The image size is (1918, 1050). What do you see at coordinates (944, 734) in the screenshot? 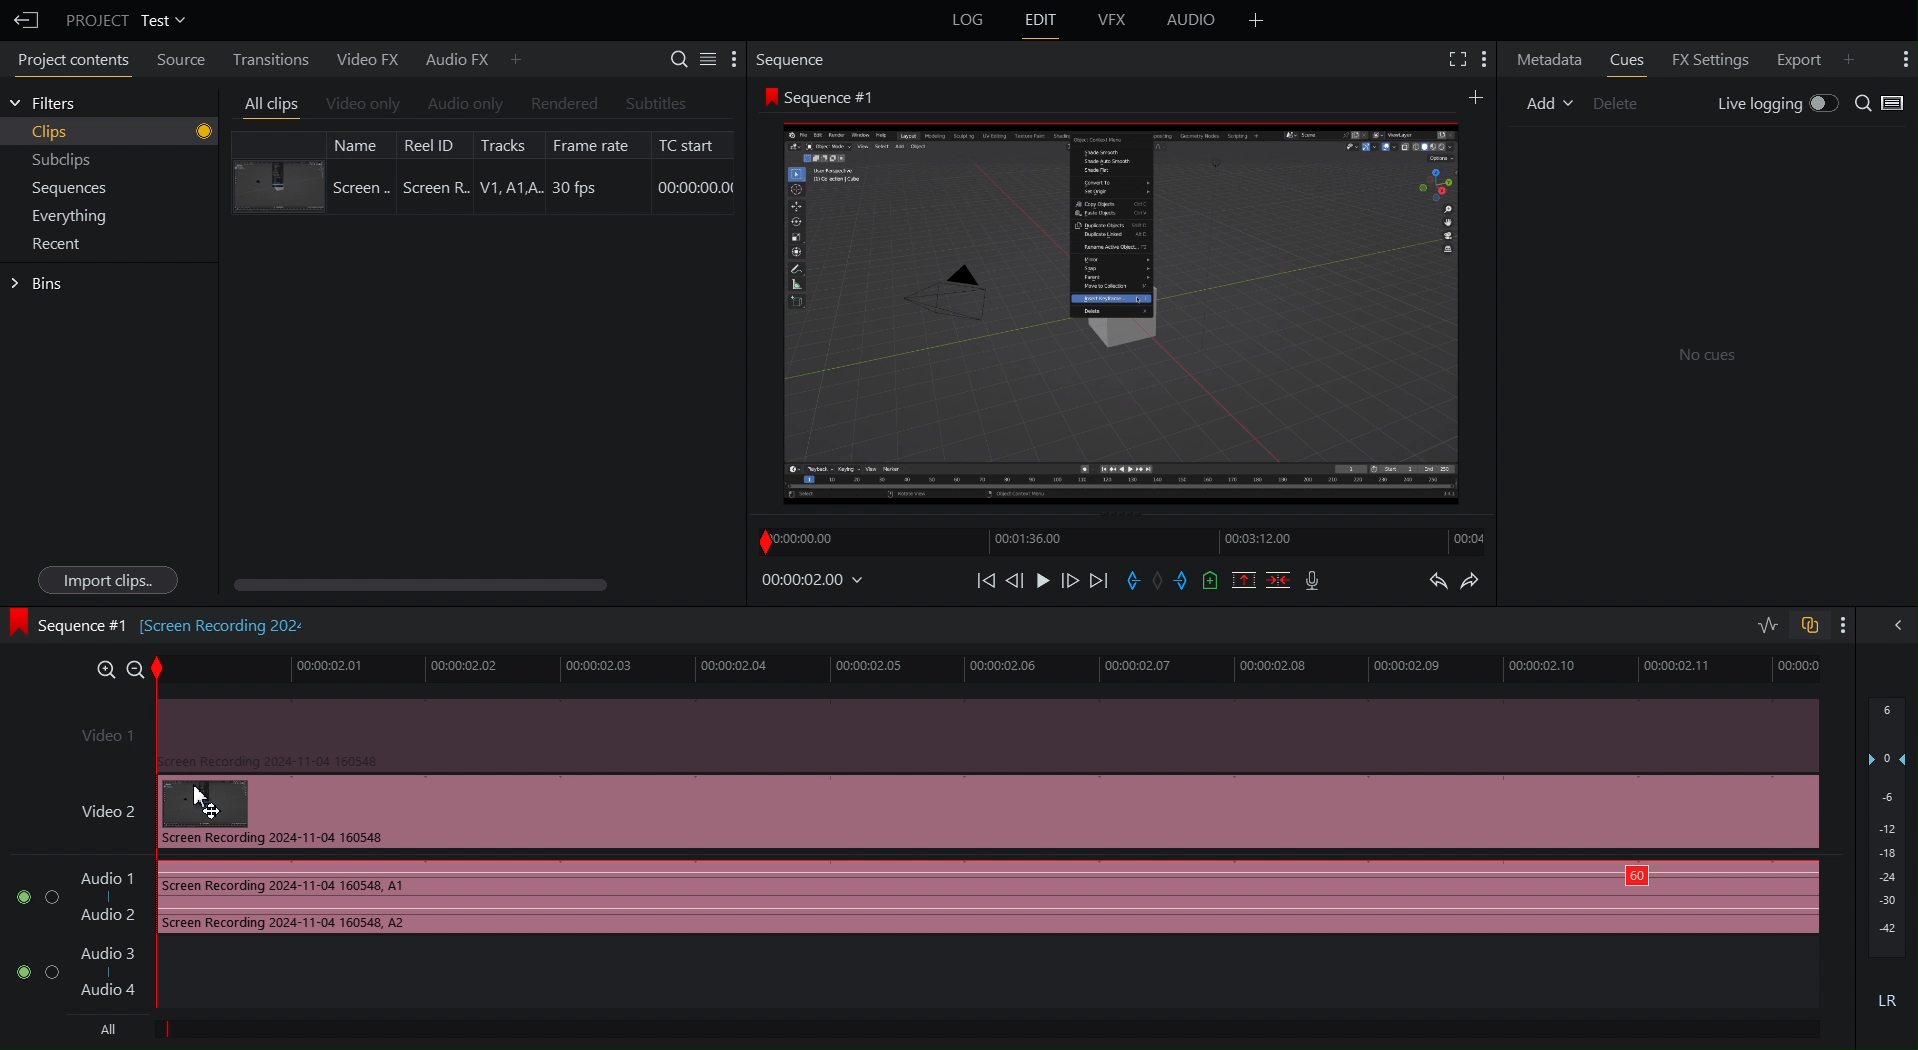
I see `Video Track 2 (clip added)` at bounding box center [944, 734].